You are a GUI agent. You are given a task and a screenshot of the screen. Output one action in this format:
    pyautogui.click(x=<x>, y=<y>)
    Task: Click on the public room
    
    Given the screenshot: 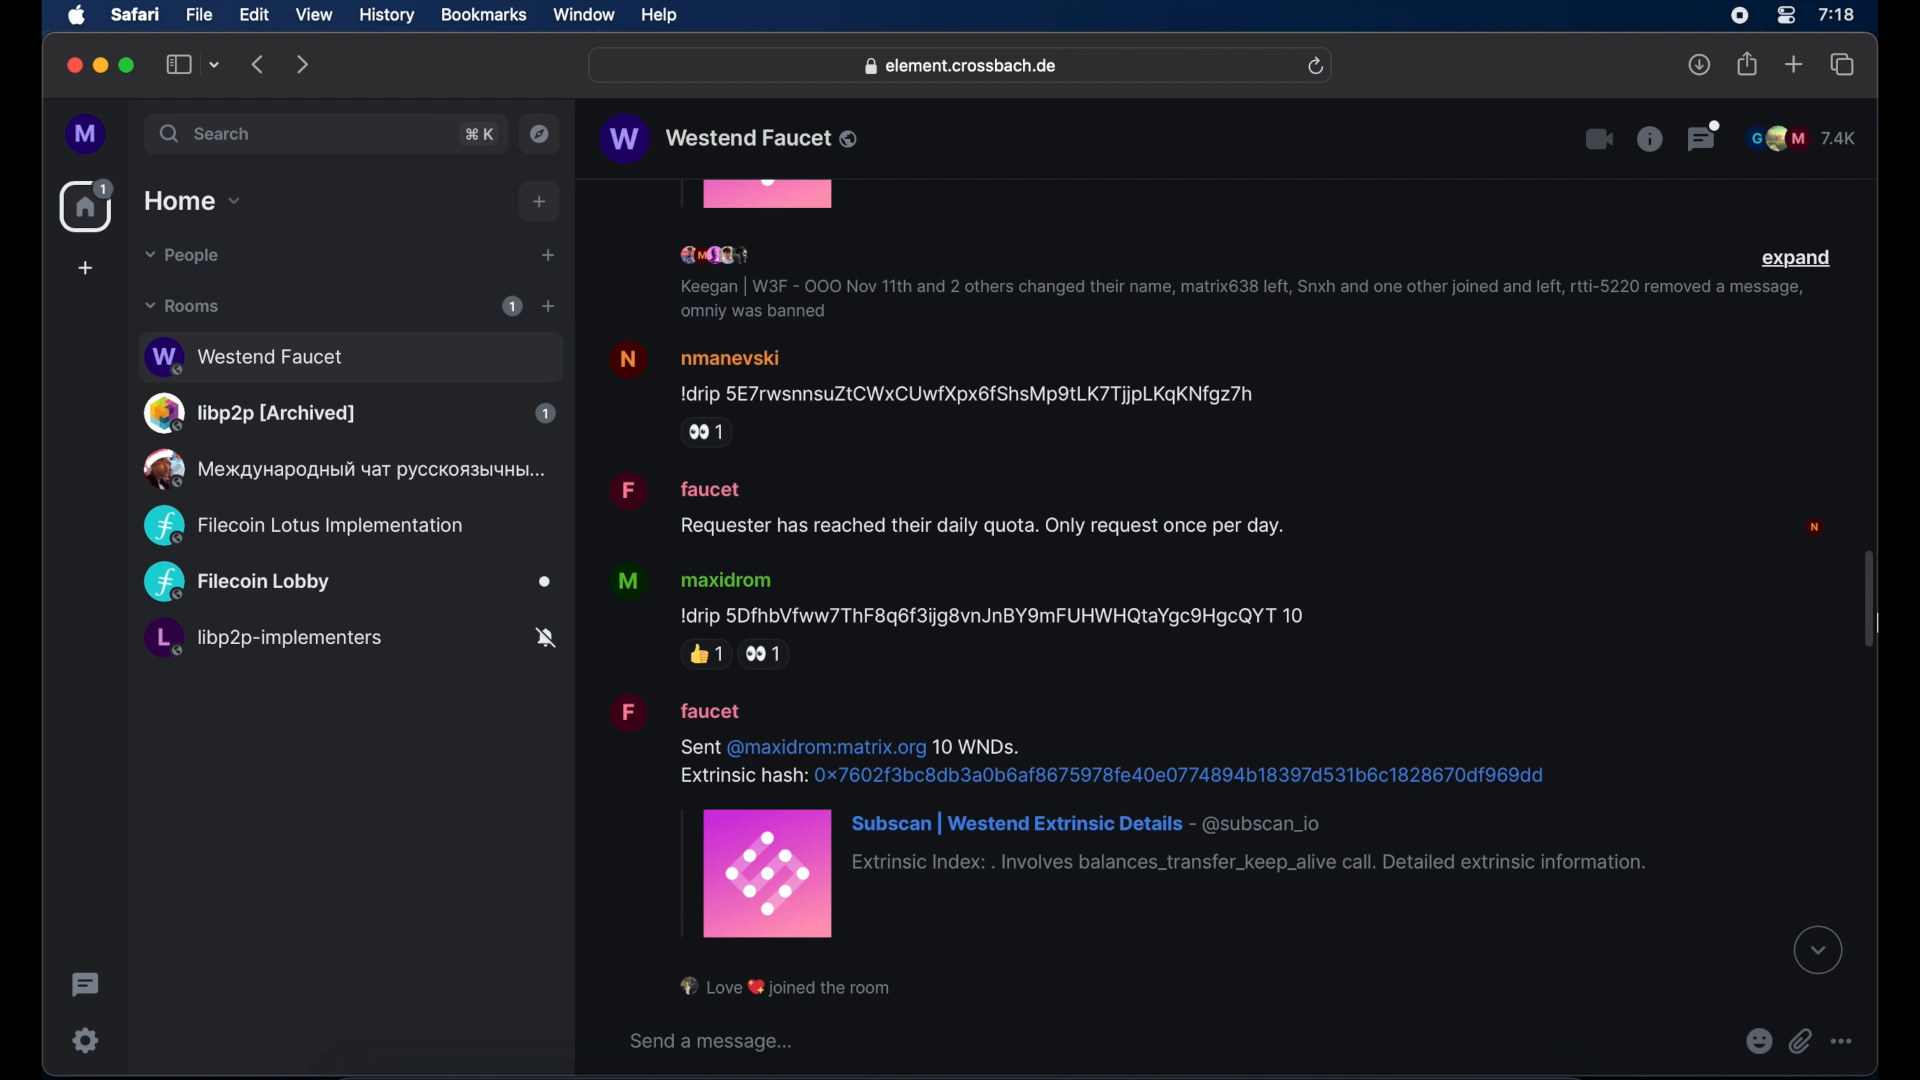 What is the action you would take?
    pyautogui.click(x=349, y=354)
    